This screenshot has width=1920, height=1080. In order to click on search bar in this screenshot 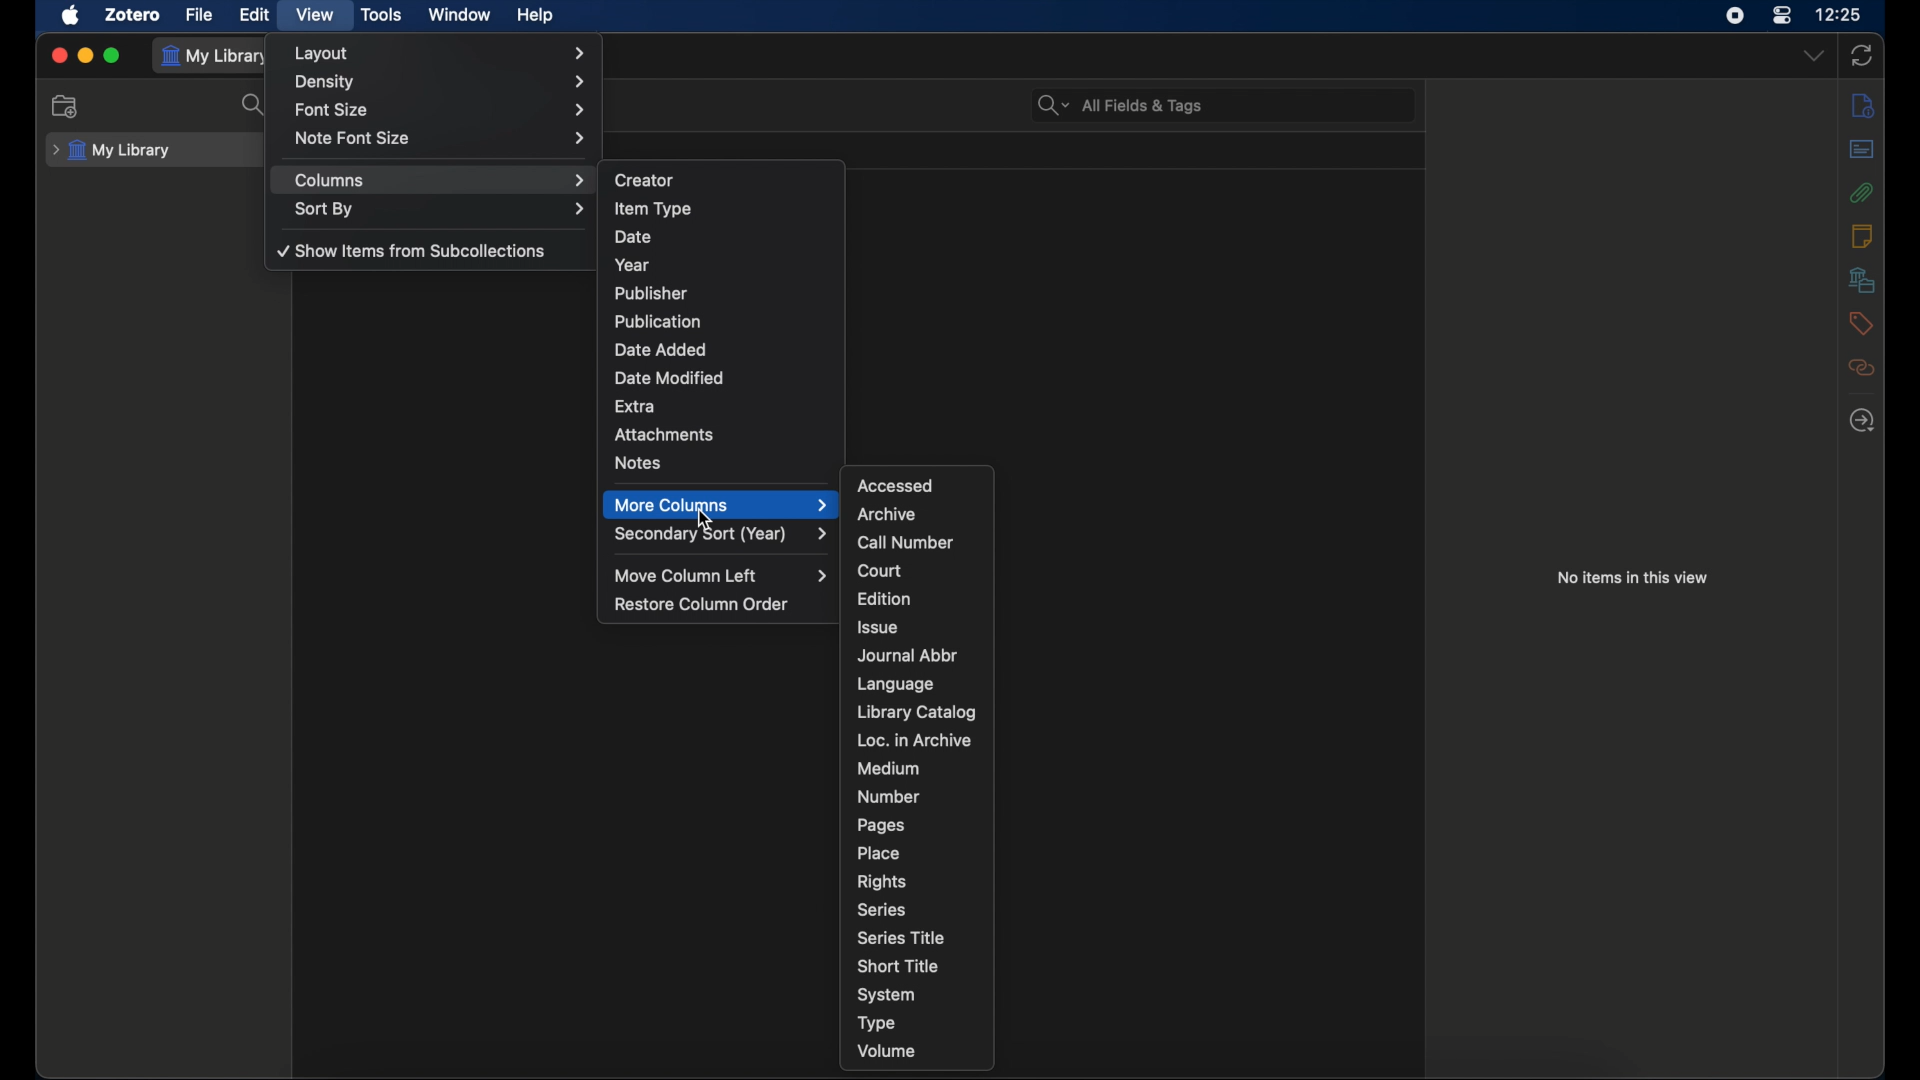, I will do `click(1120, 105)`.